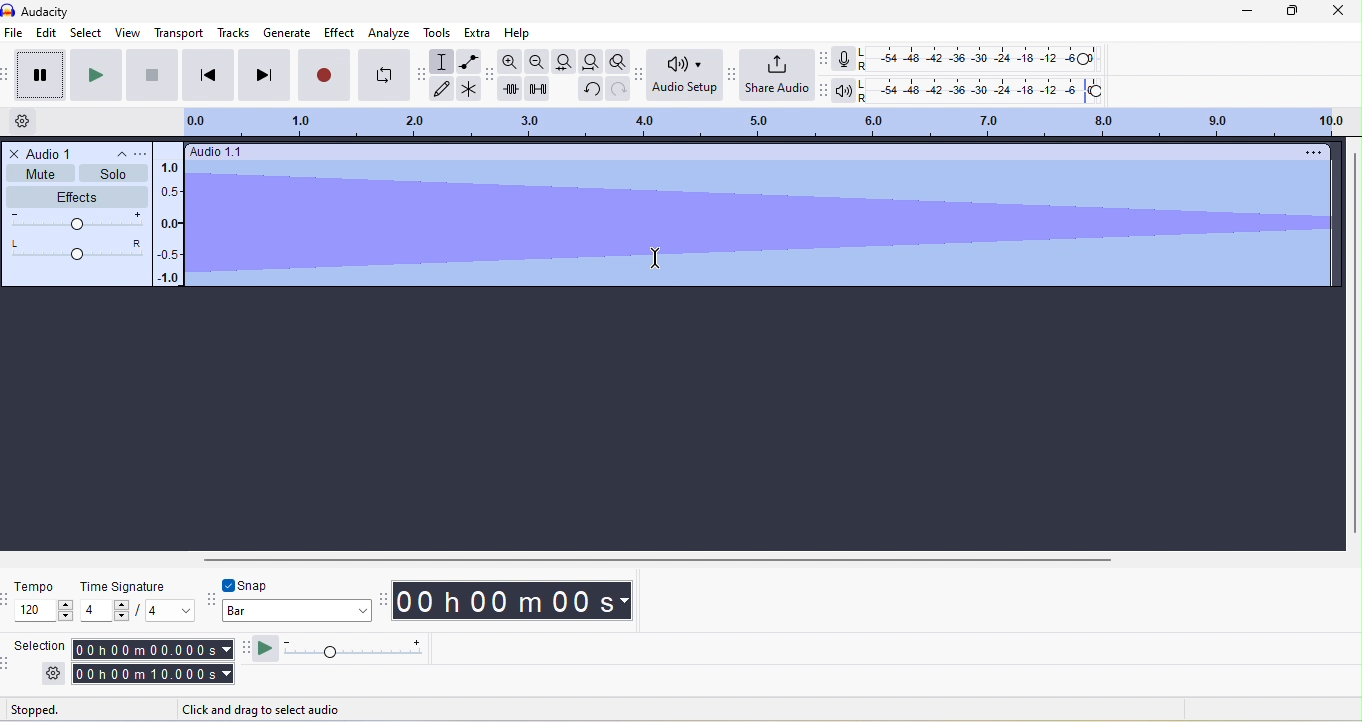 The height and width of the screenshot is (722, 1362). I want to click on time signature, so click(120, 585).